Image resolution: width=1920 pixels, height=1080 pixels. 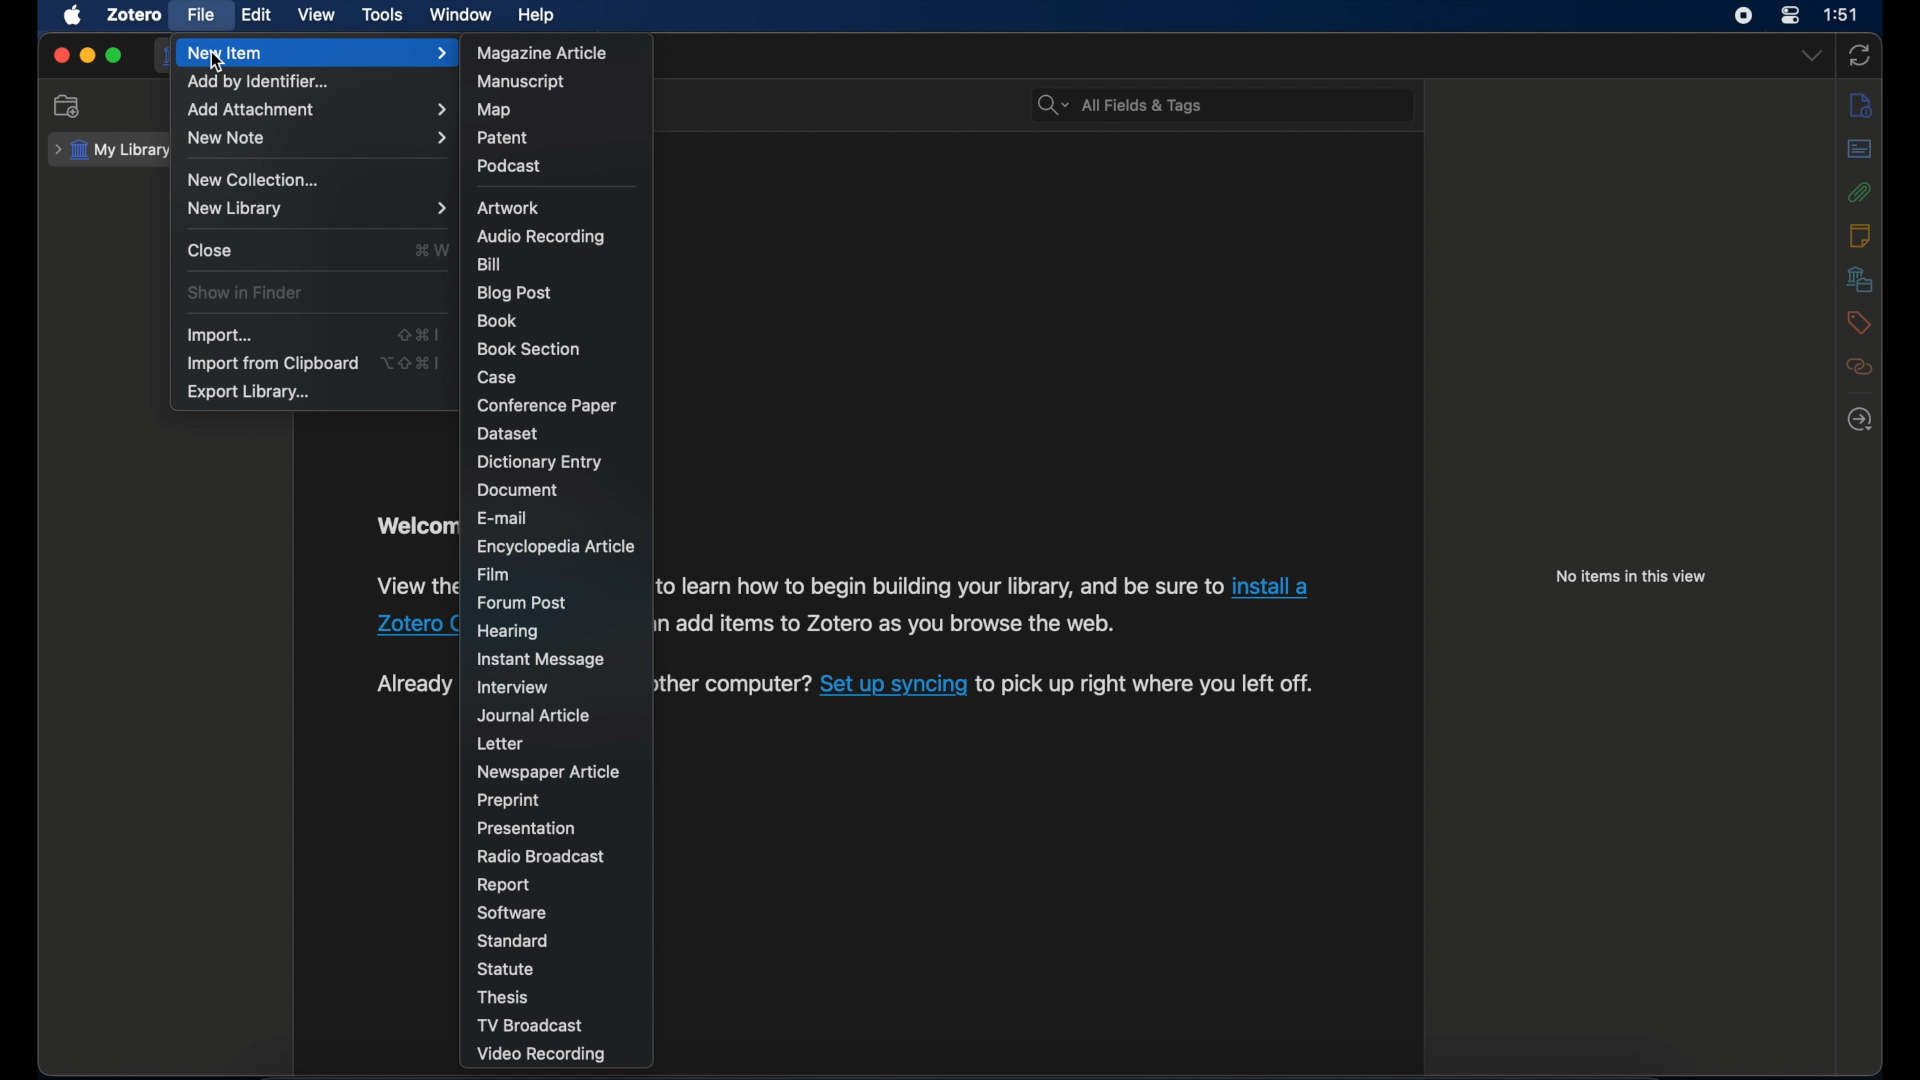 What do you see at coordinates (211, 249) in the screenshot?
I see `close` at bounding box center [211, 249].